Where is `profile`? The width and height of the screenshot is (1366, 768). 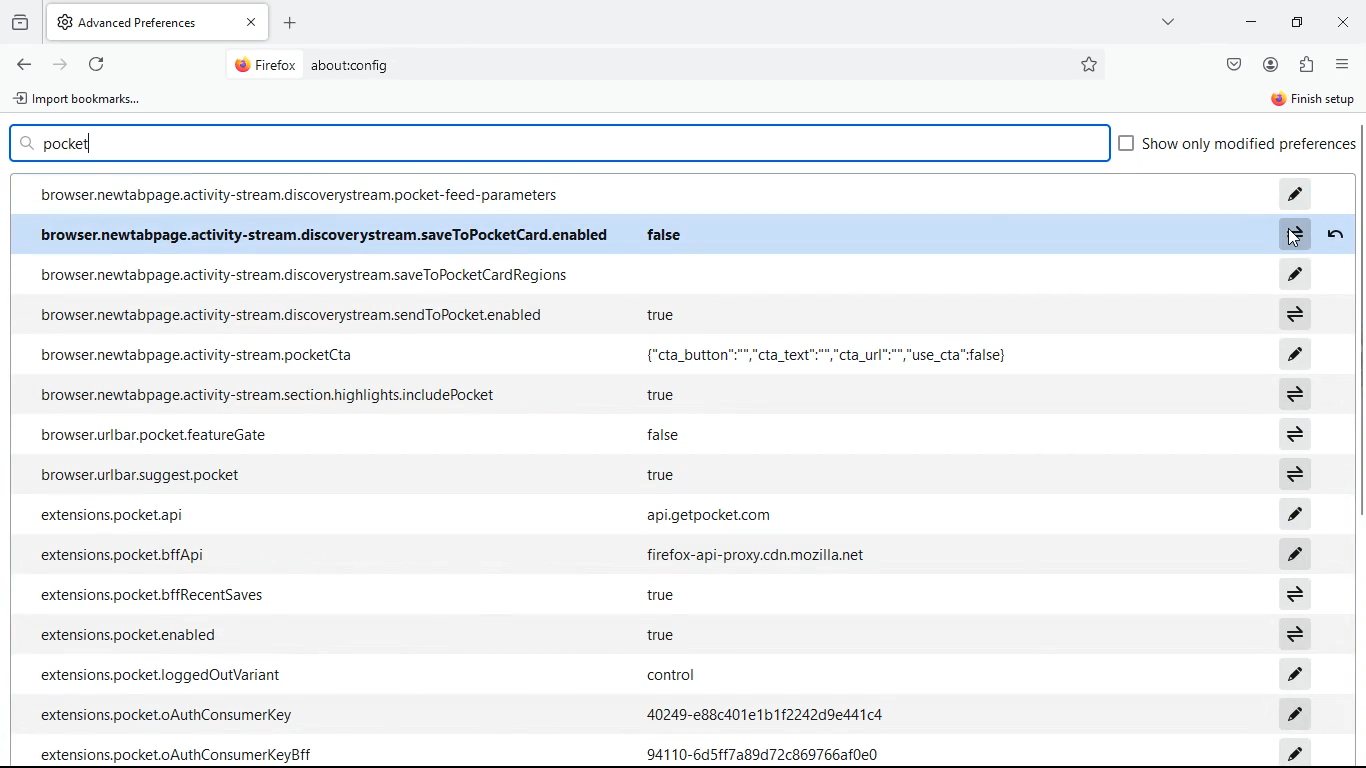 profile is located at coordinates (1272, 65).